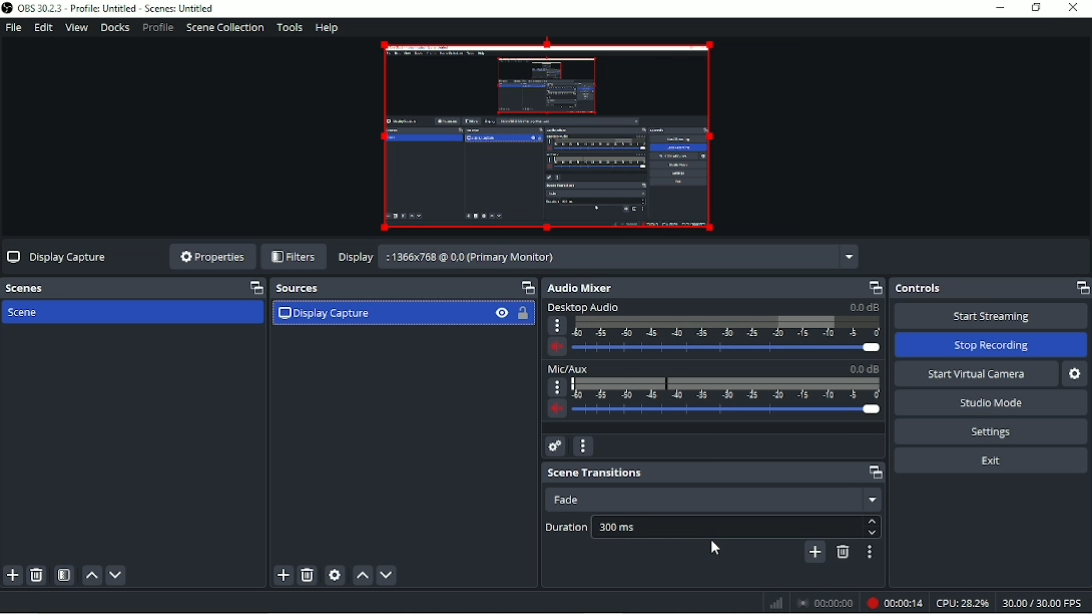 Image resolution: width=1092 pixels, height=614 pixels. I want to click on CPU, so click(962, 603).